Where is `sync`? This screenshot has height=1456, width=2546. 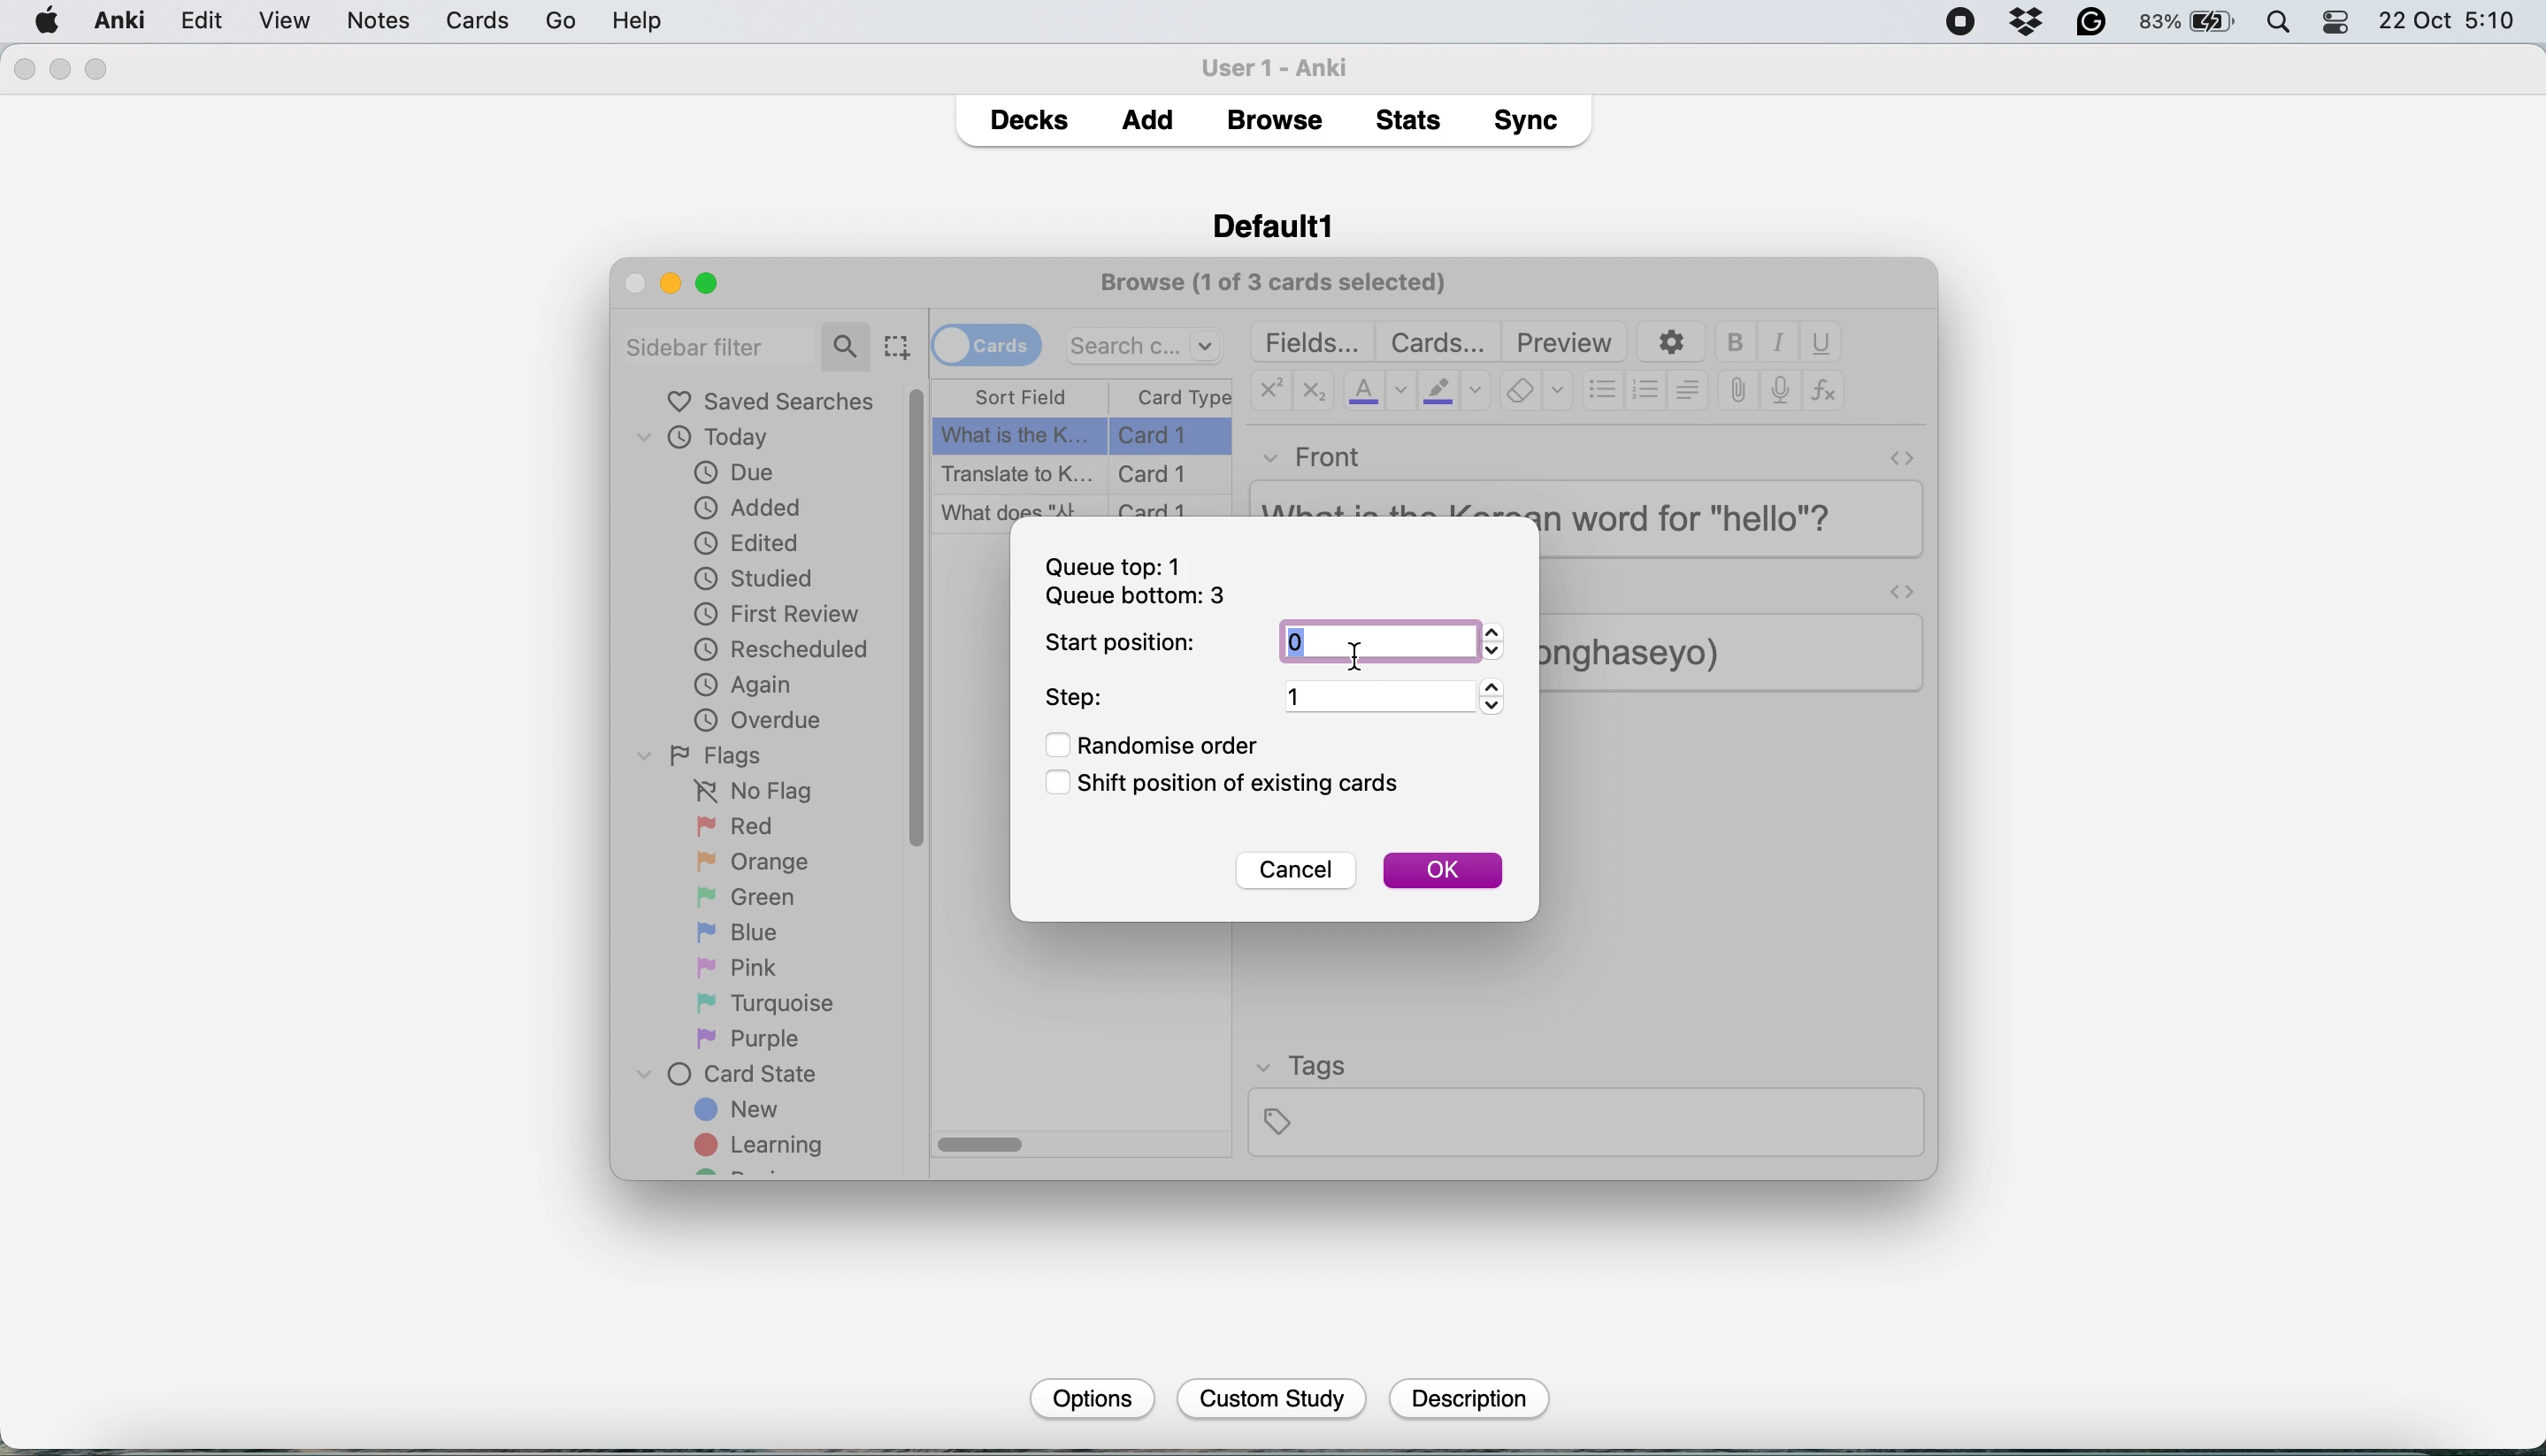
sync is located at coordinates (1531, 124).